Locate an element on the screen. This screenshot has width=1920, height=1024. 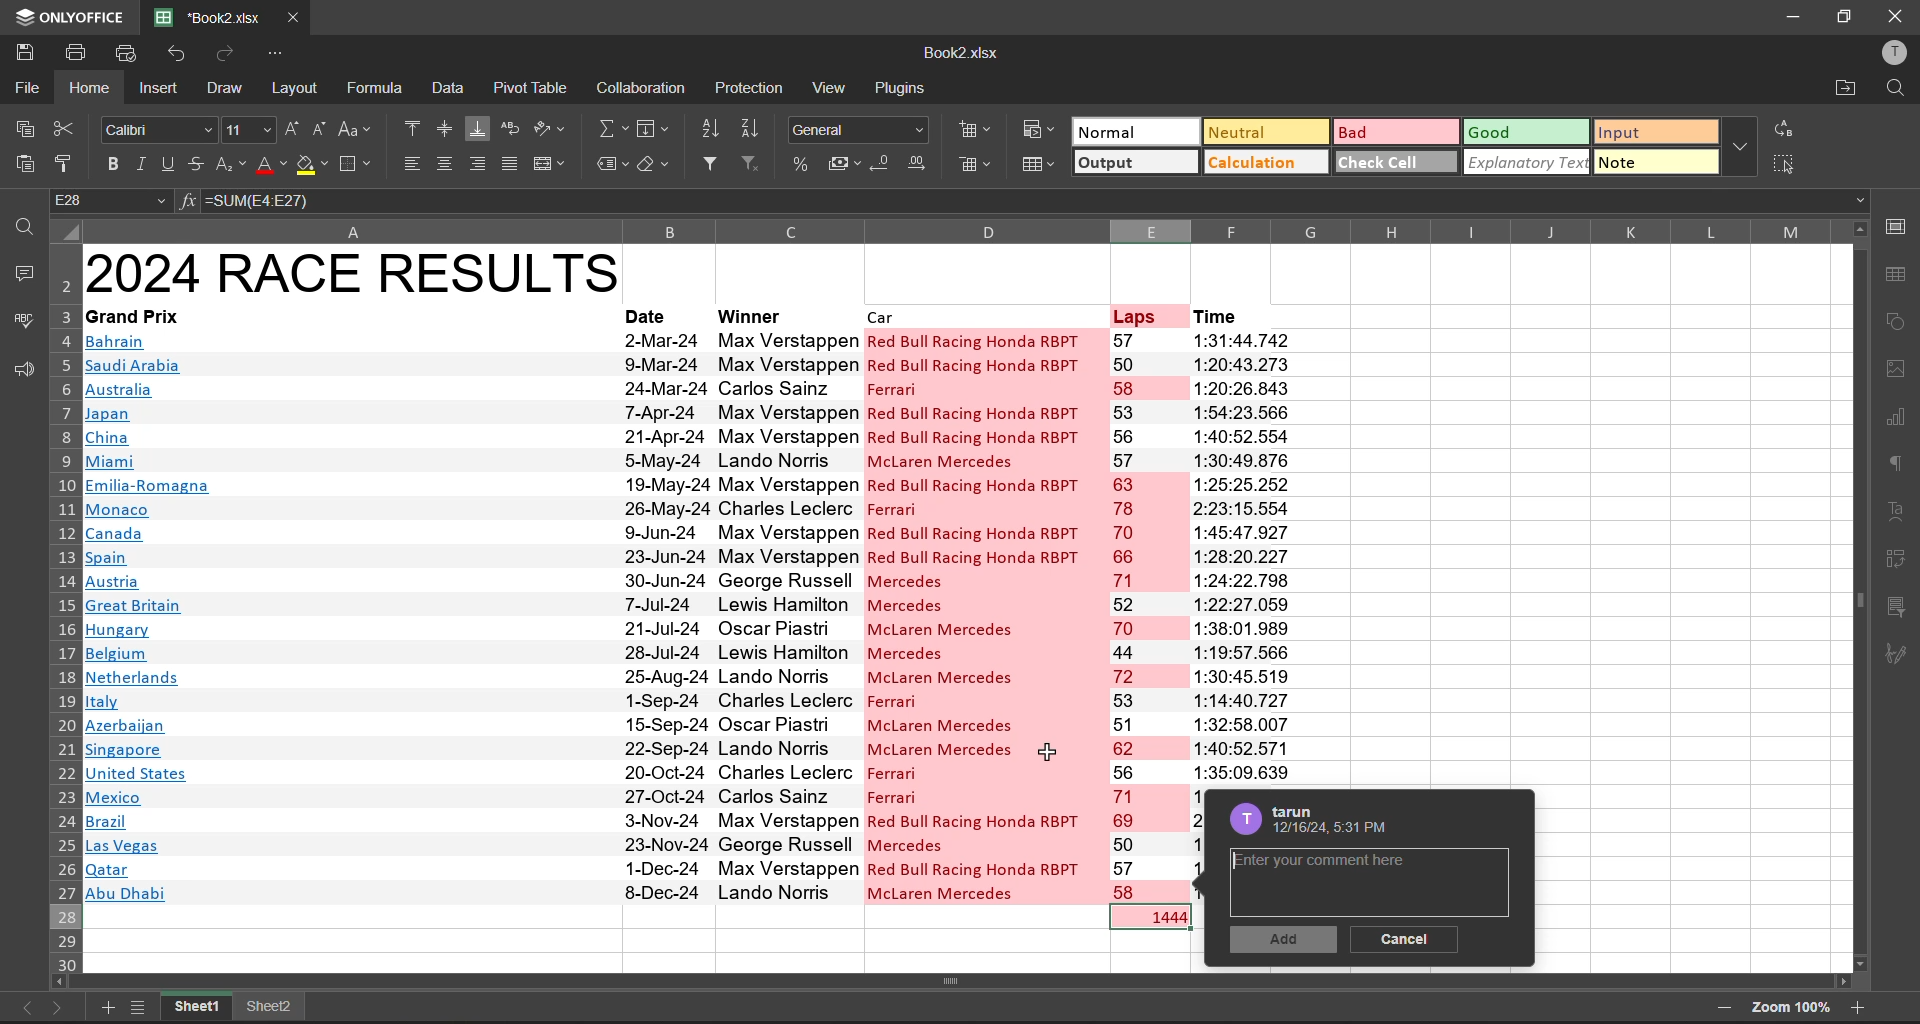
column name is located at coordinates (954, 230).